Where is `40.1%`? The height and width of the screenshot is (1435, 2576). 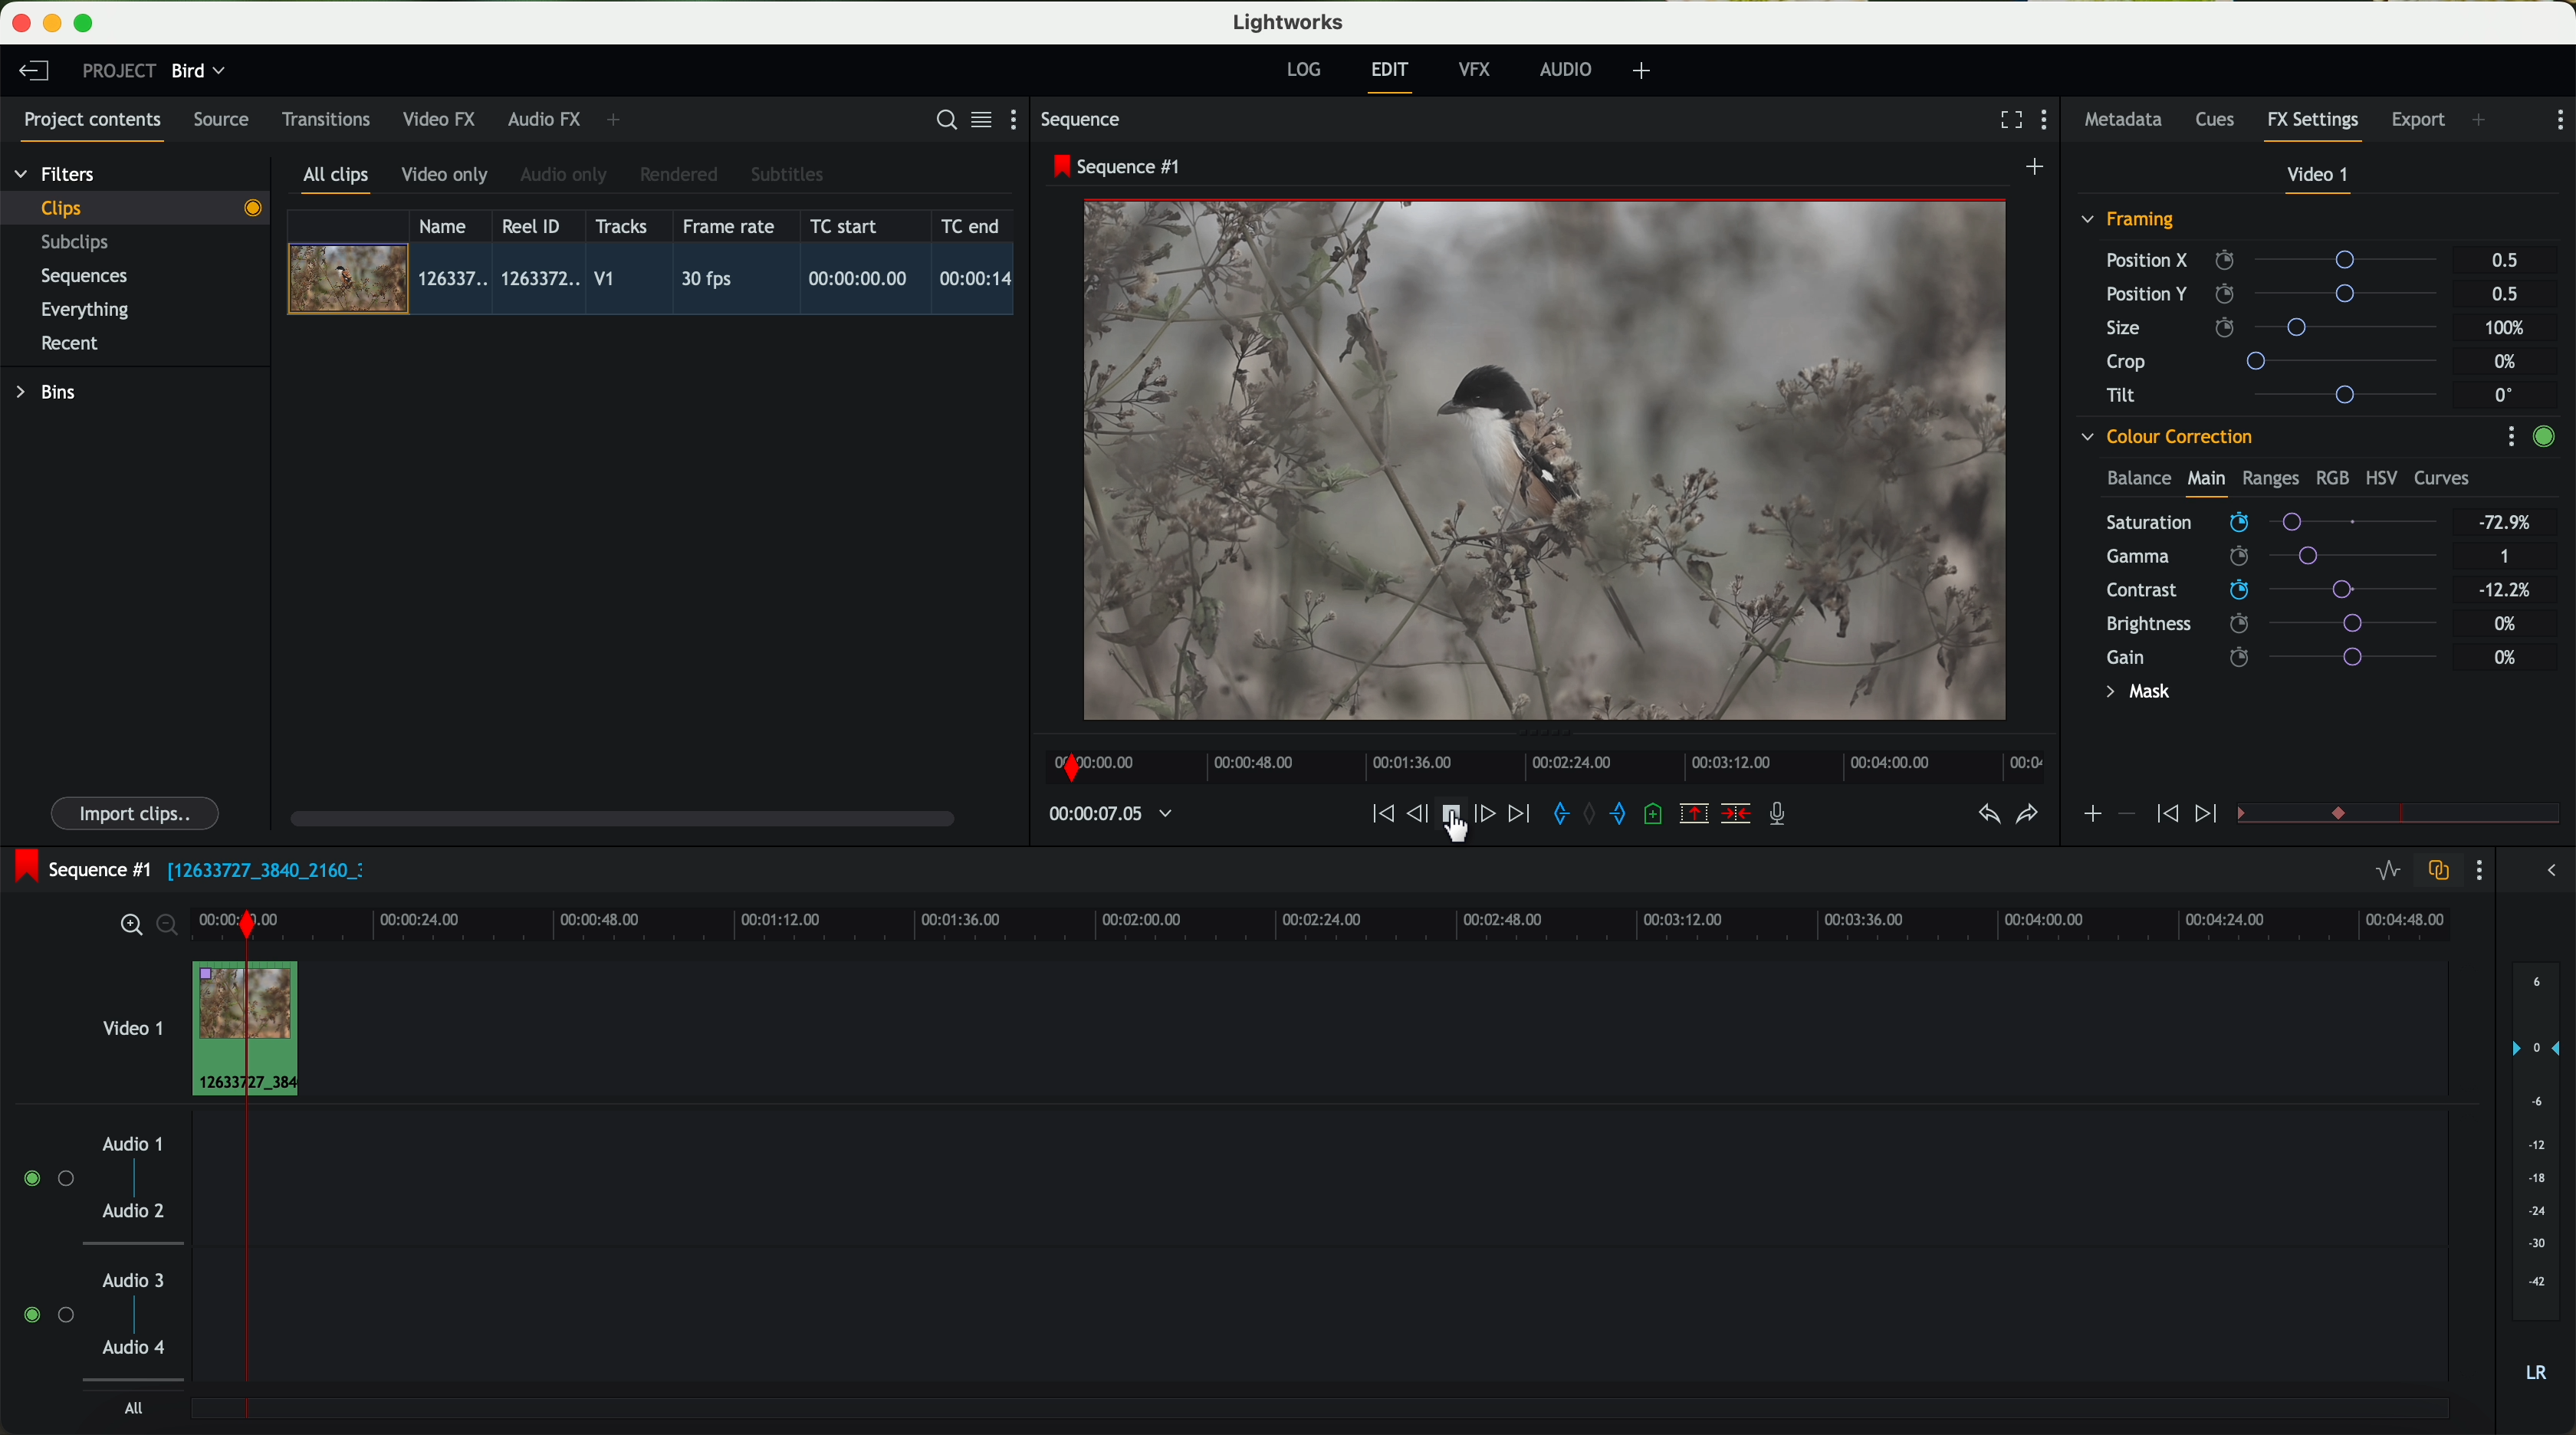 40.1% is located at coordinates (2510, 590).